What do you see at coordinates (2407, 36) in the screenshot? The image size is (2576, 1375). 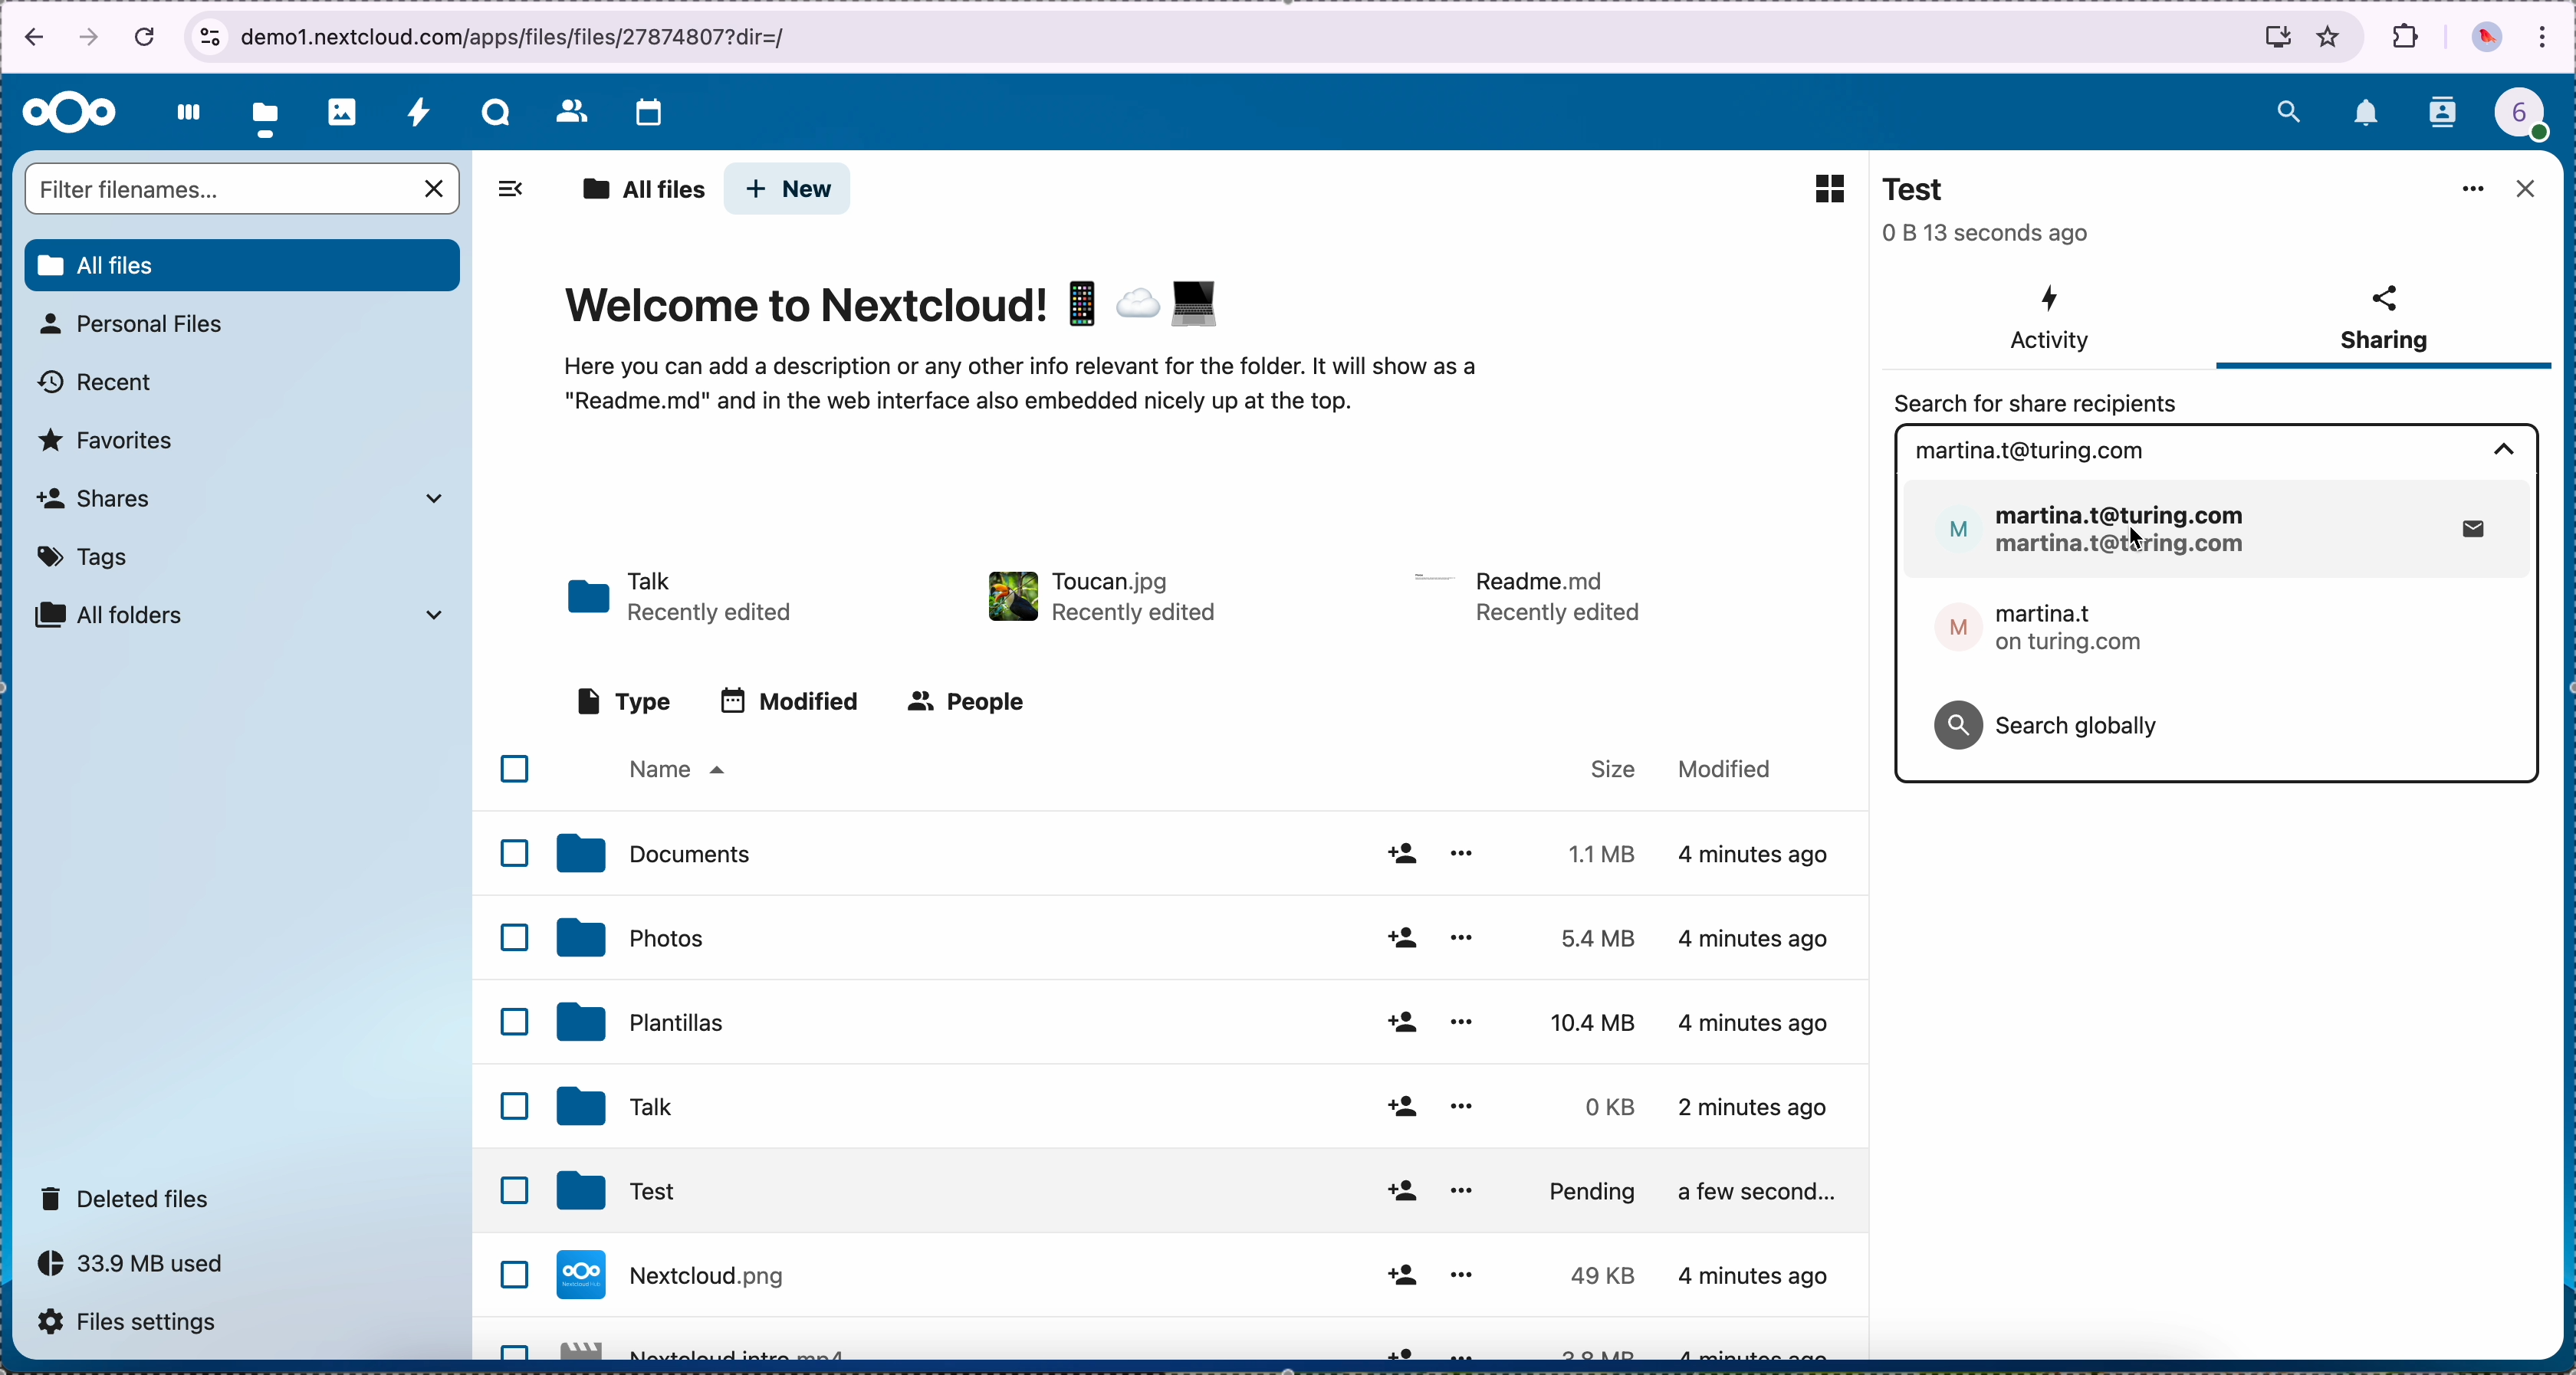 I see `extensions` at bounding box center [2407, 36].